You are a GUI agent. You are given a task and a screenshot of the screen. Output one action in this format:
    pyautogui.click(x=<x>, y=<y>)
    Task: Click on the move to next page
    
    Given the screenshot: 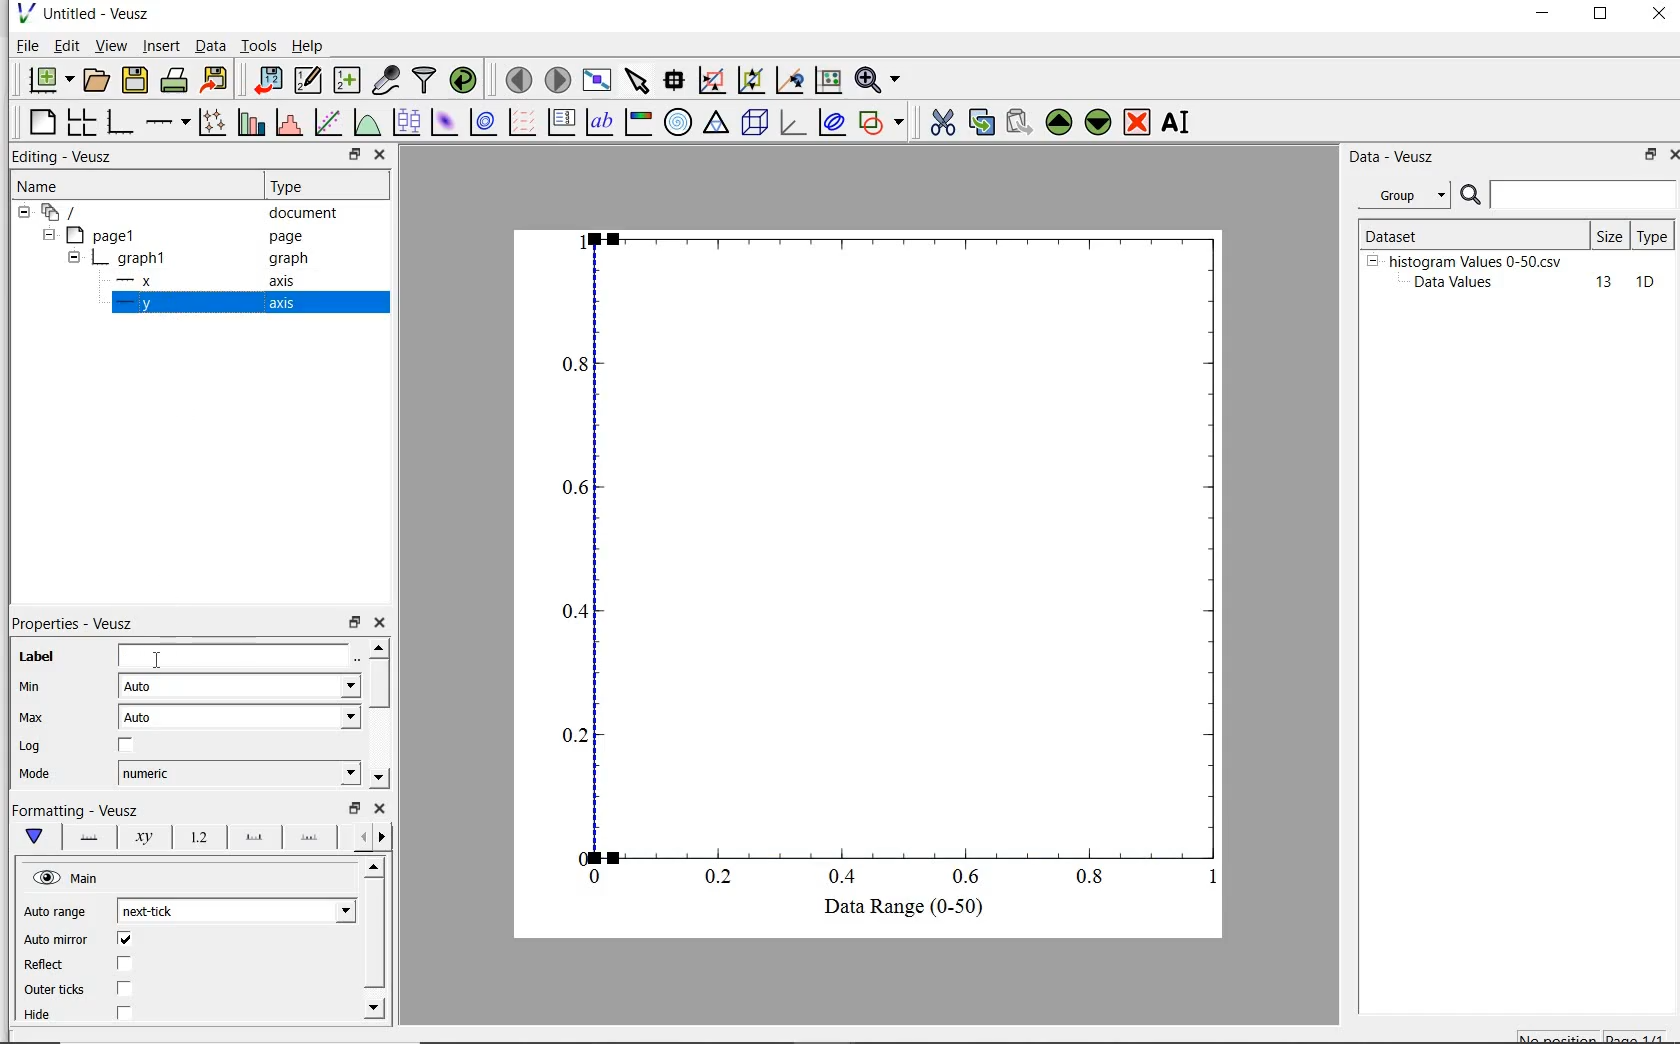 What is the action you would take?
    pyautogui.click(x=559, y=79)
    